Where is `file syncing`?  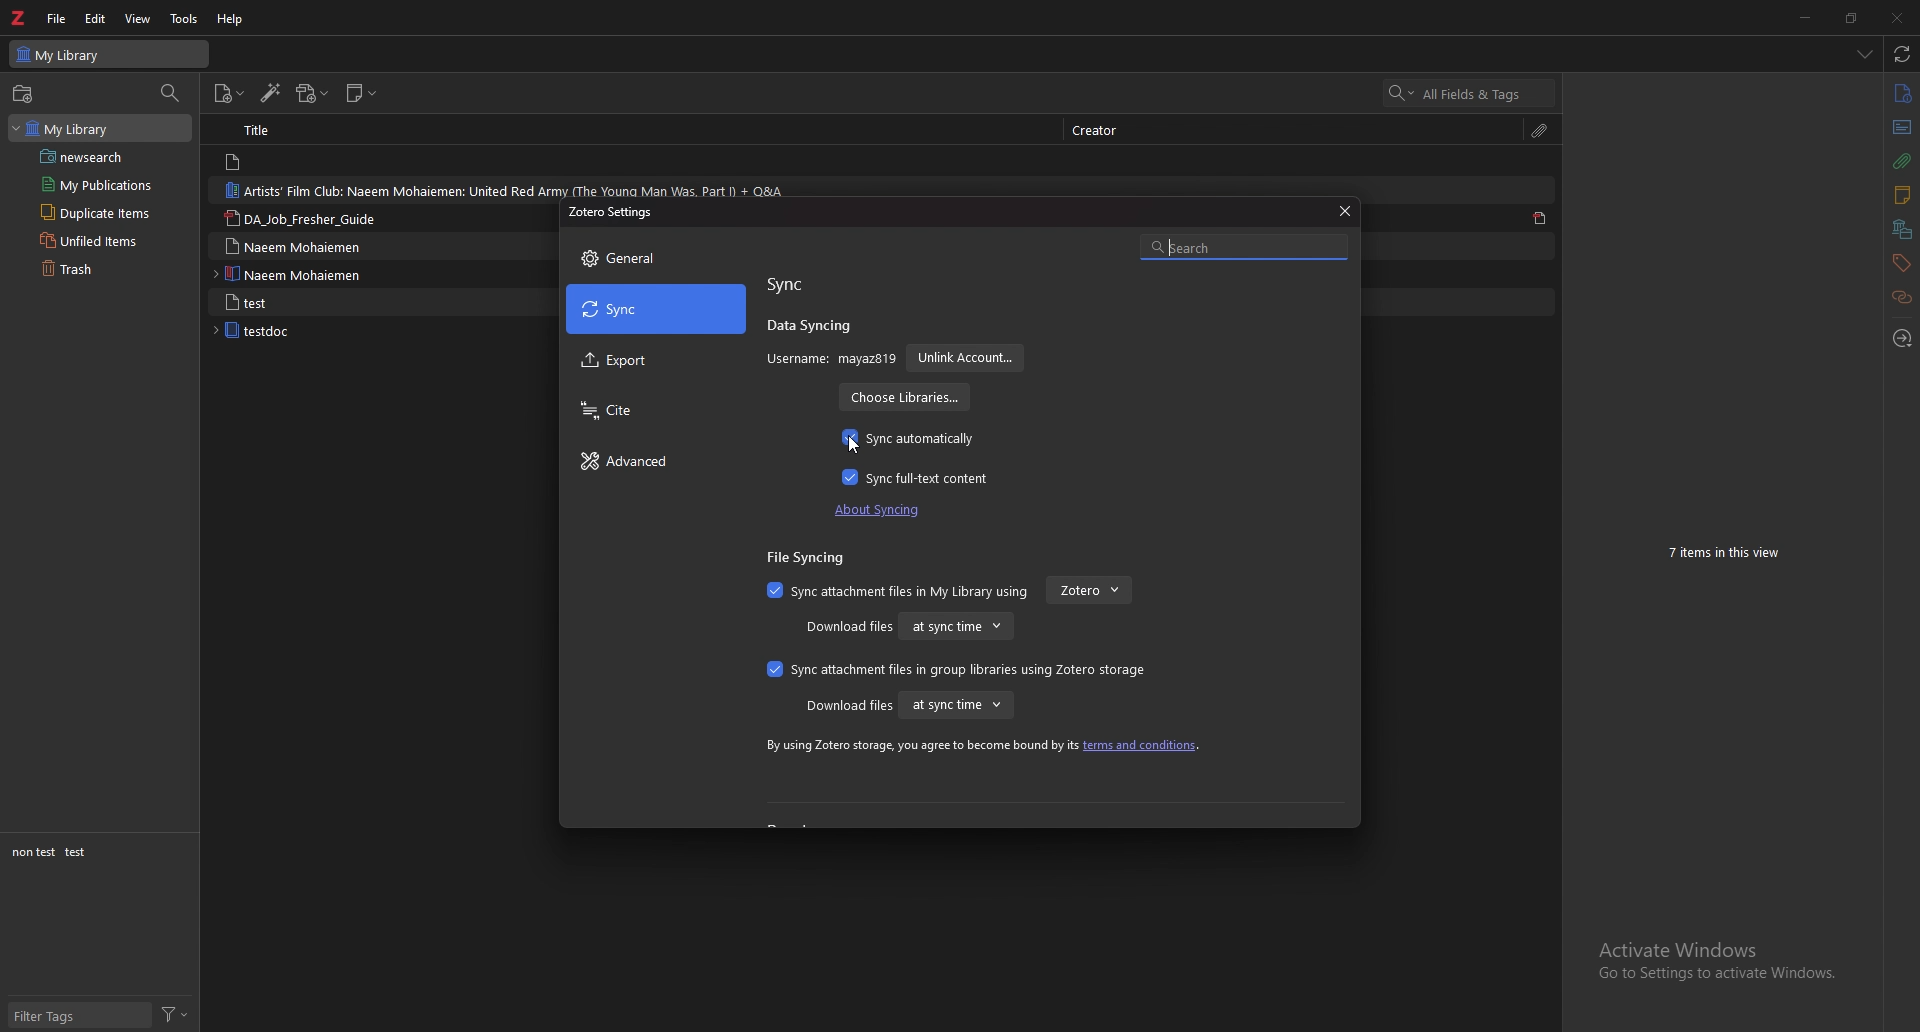
file syncing is located at coordinates (812, 558).